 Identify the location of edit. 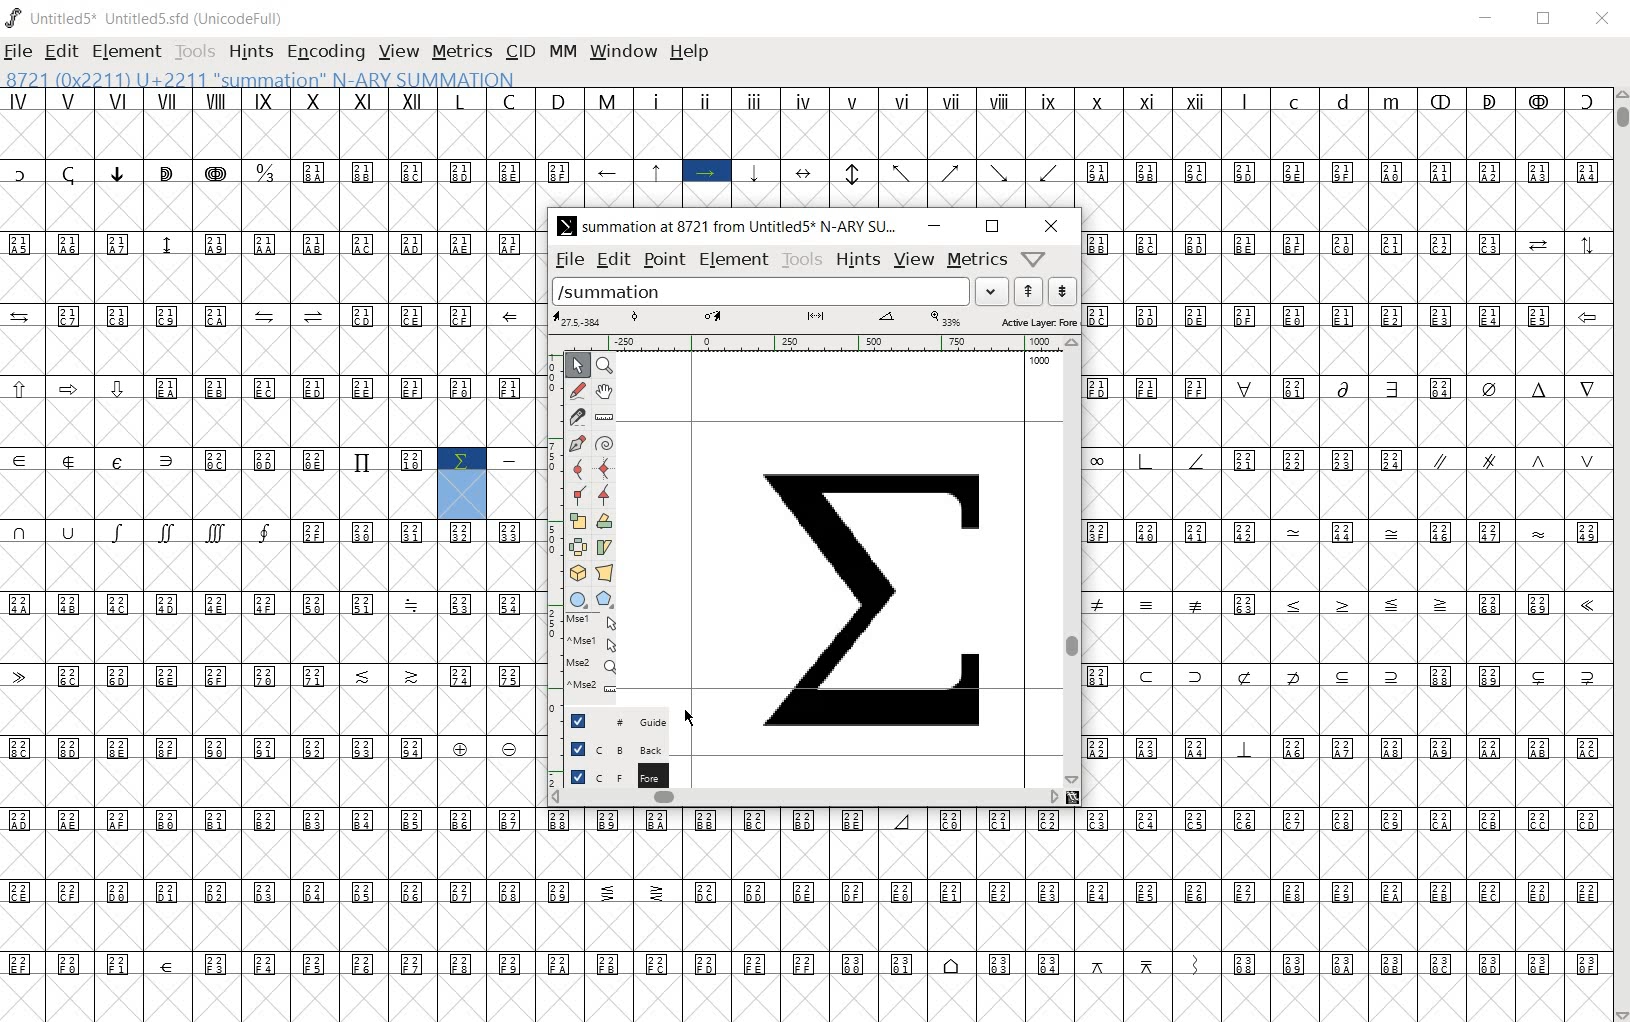
(611, 258).